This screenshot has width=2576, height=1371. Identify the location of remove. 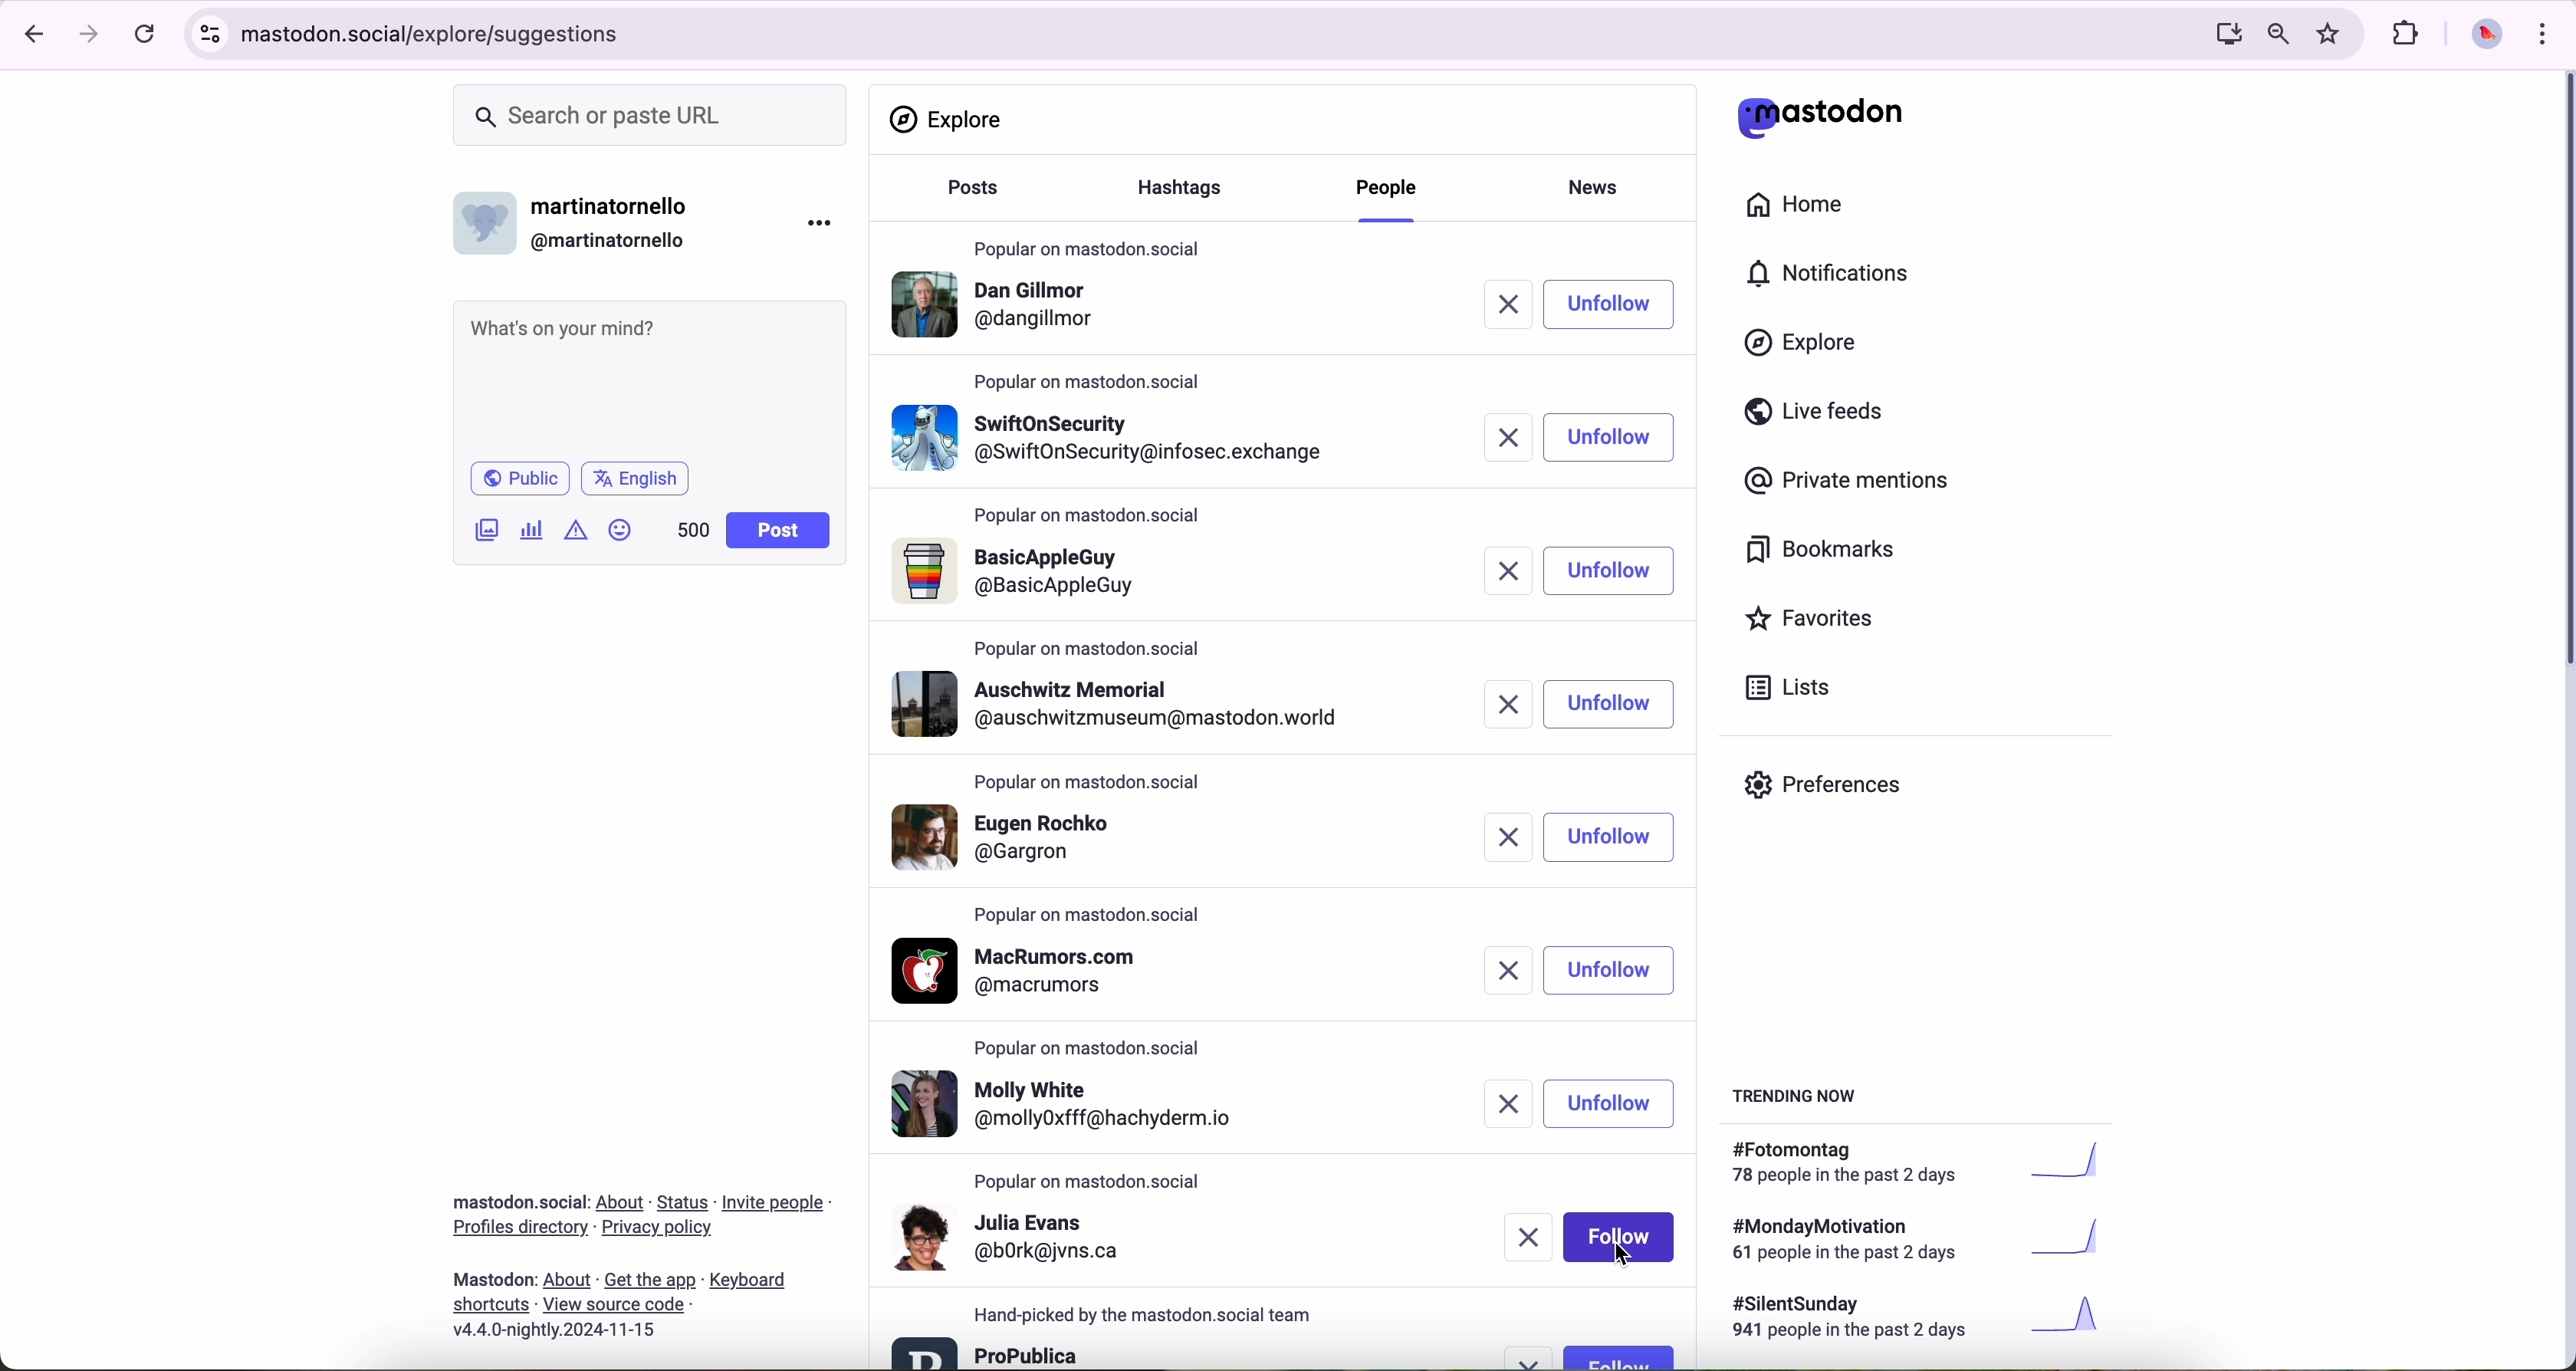
(1521, 305).